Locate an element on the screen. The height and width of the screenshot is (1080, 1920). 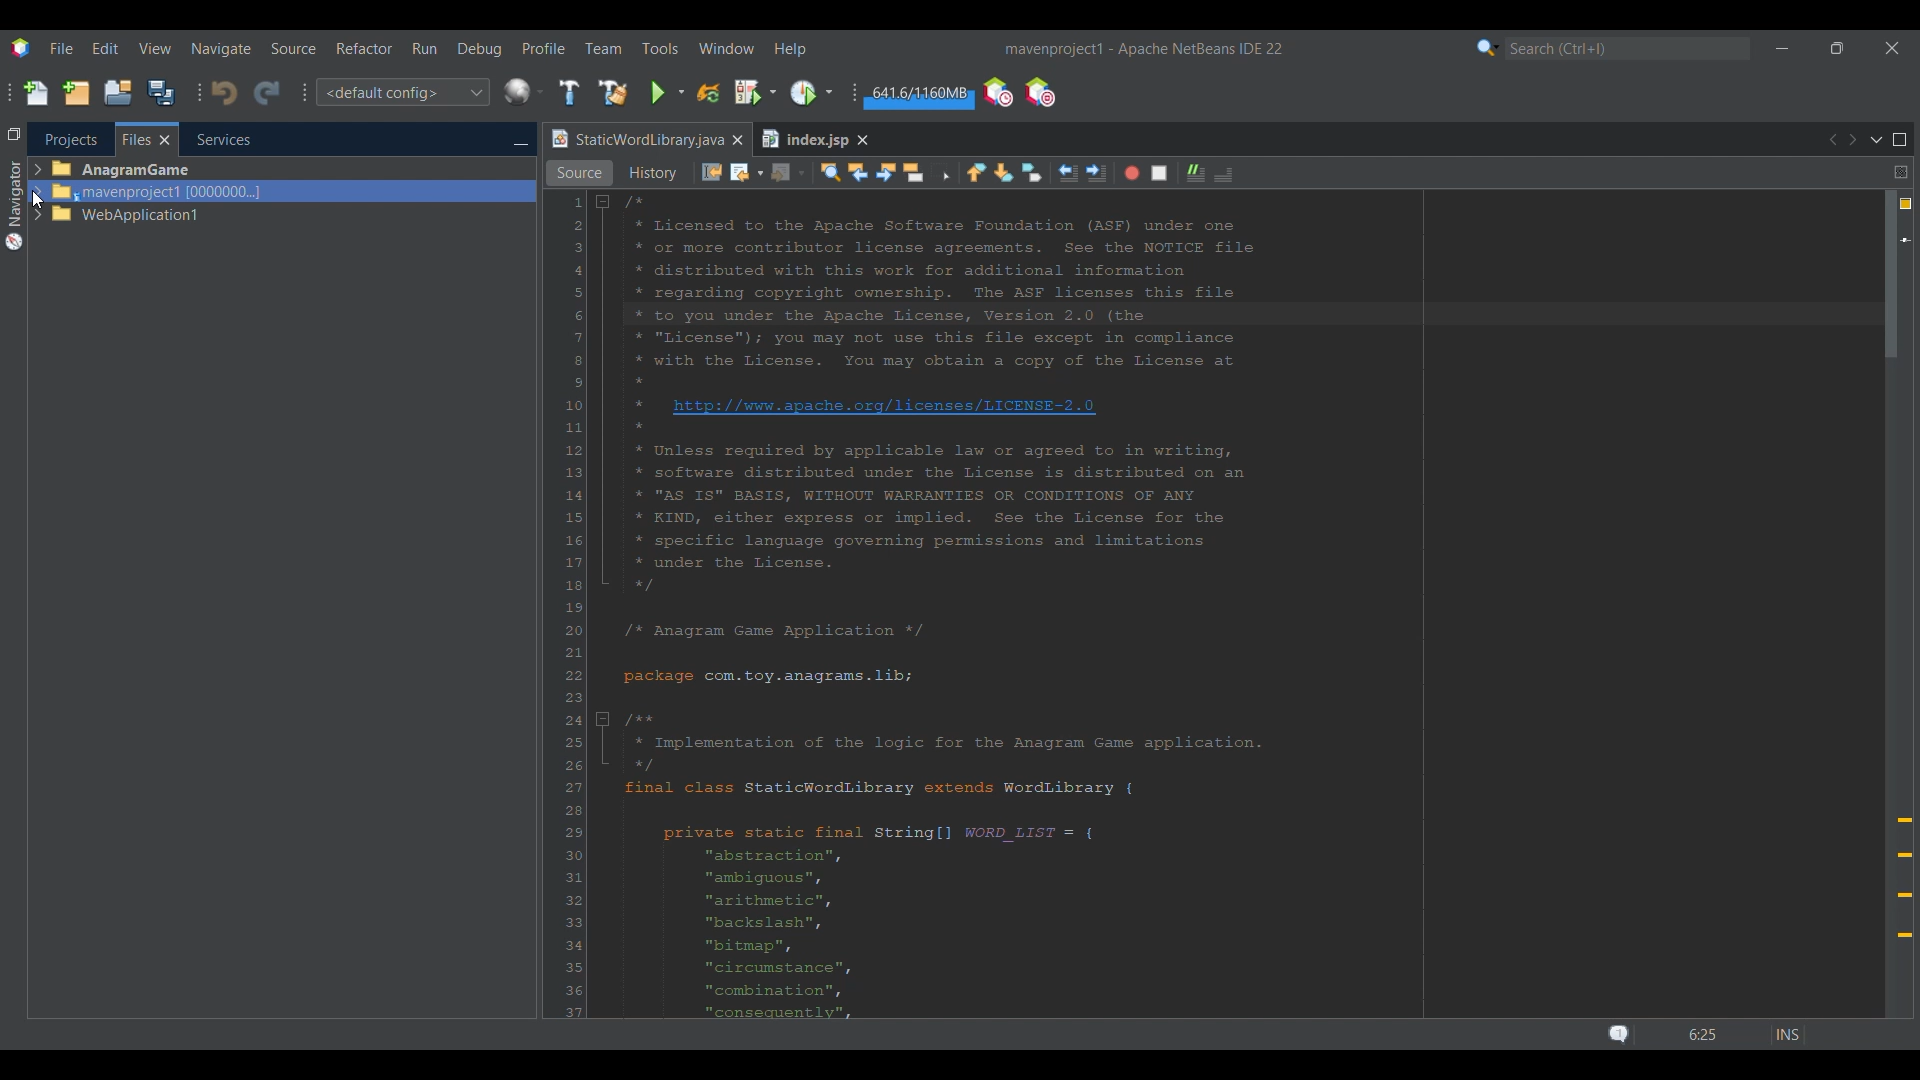
Stop macro recording is located at coordinates (1159, 173).